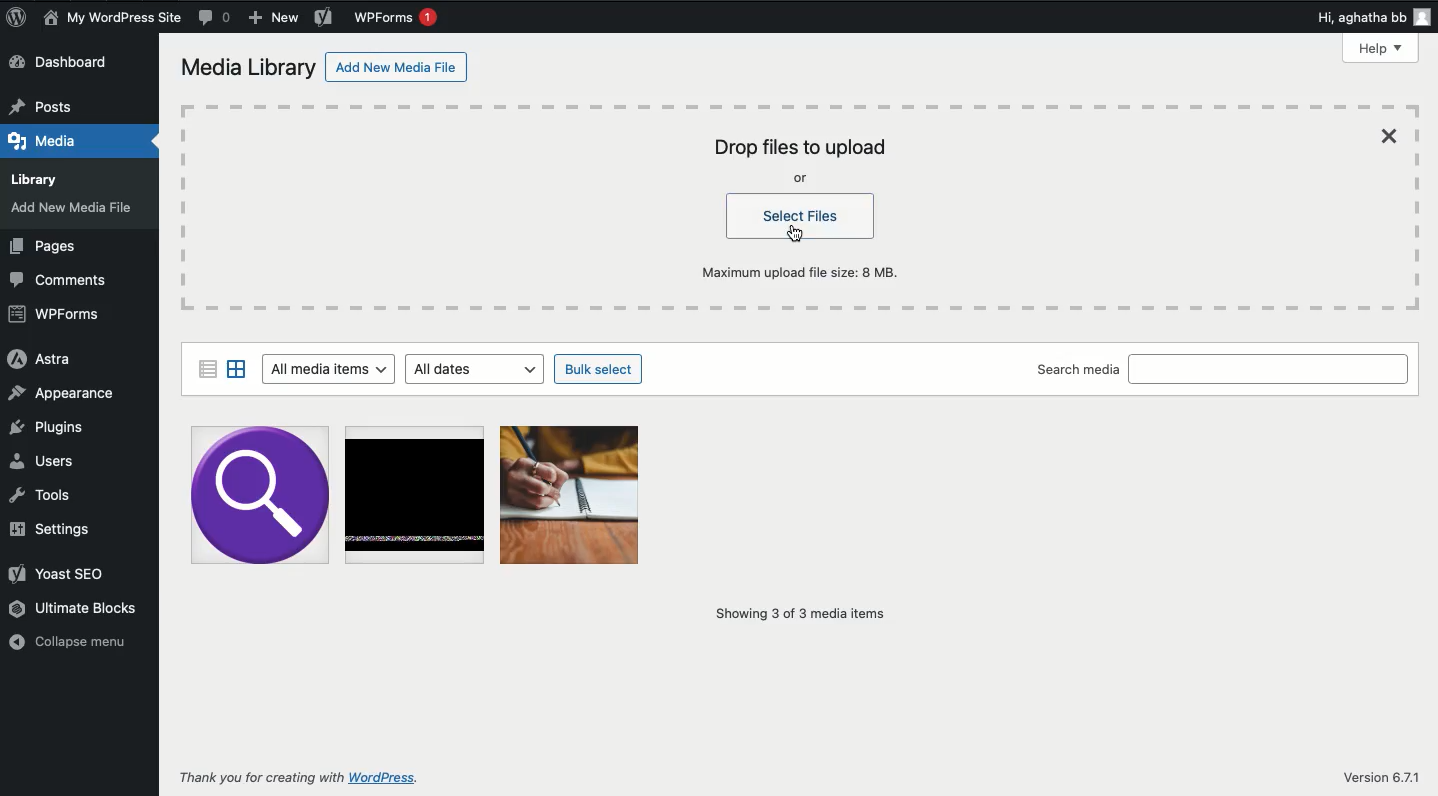  What do you see at coordinates (1393, 136) in the screenshot?
I see `Close` at bounding box center [1393, 136].